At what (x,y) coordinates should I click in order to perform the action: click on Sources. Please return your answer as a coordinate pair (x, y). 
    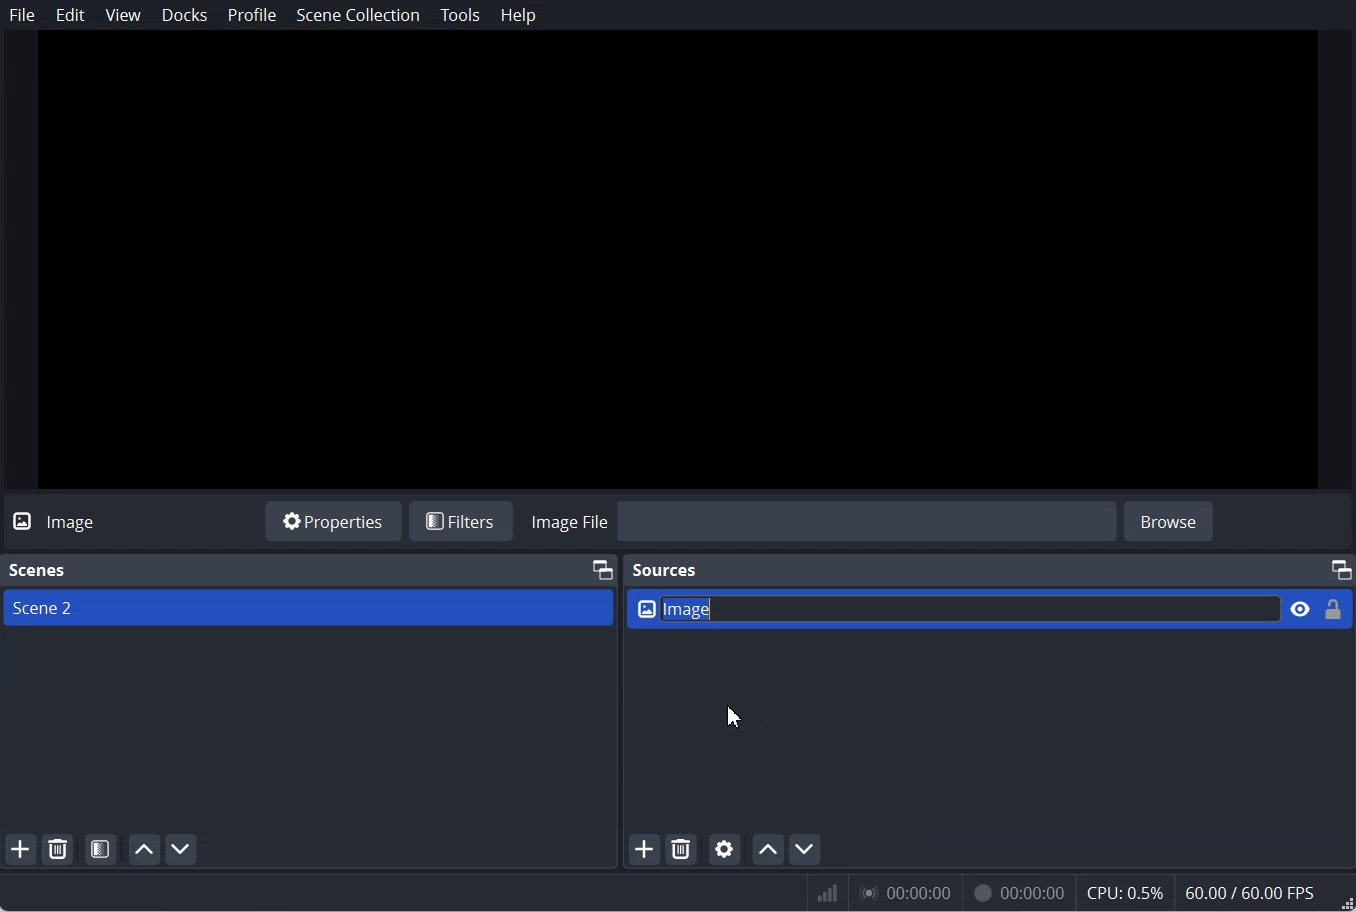
    Looking at the image, I should click on (665, 571).